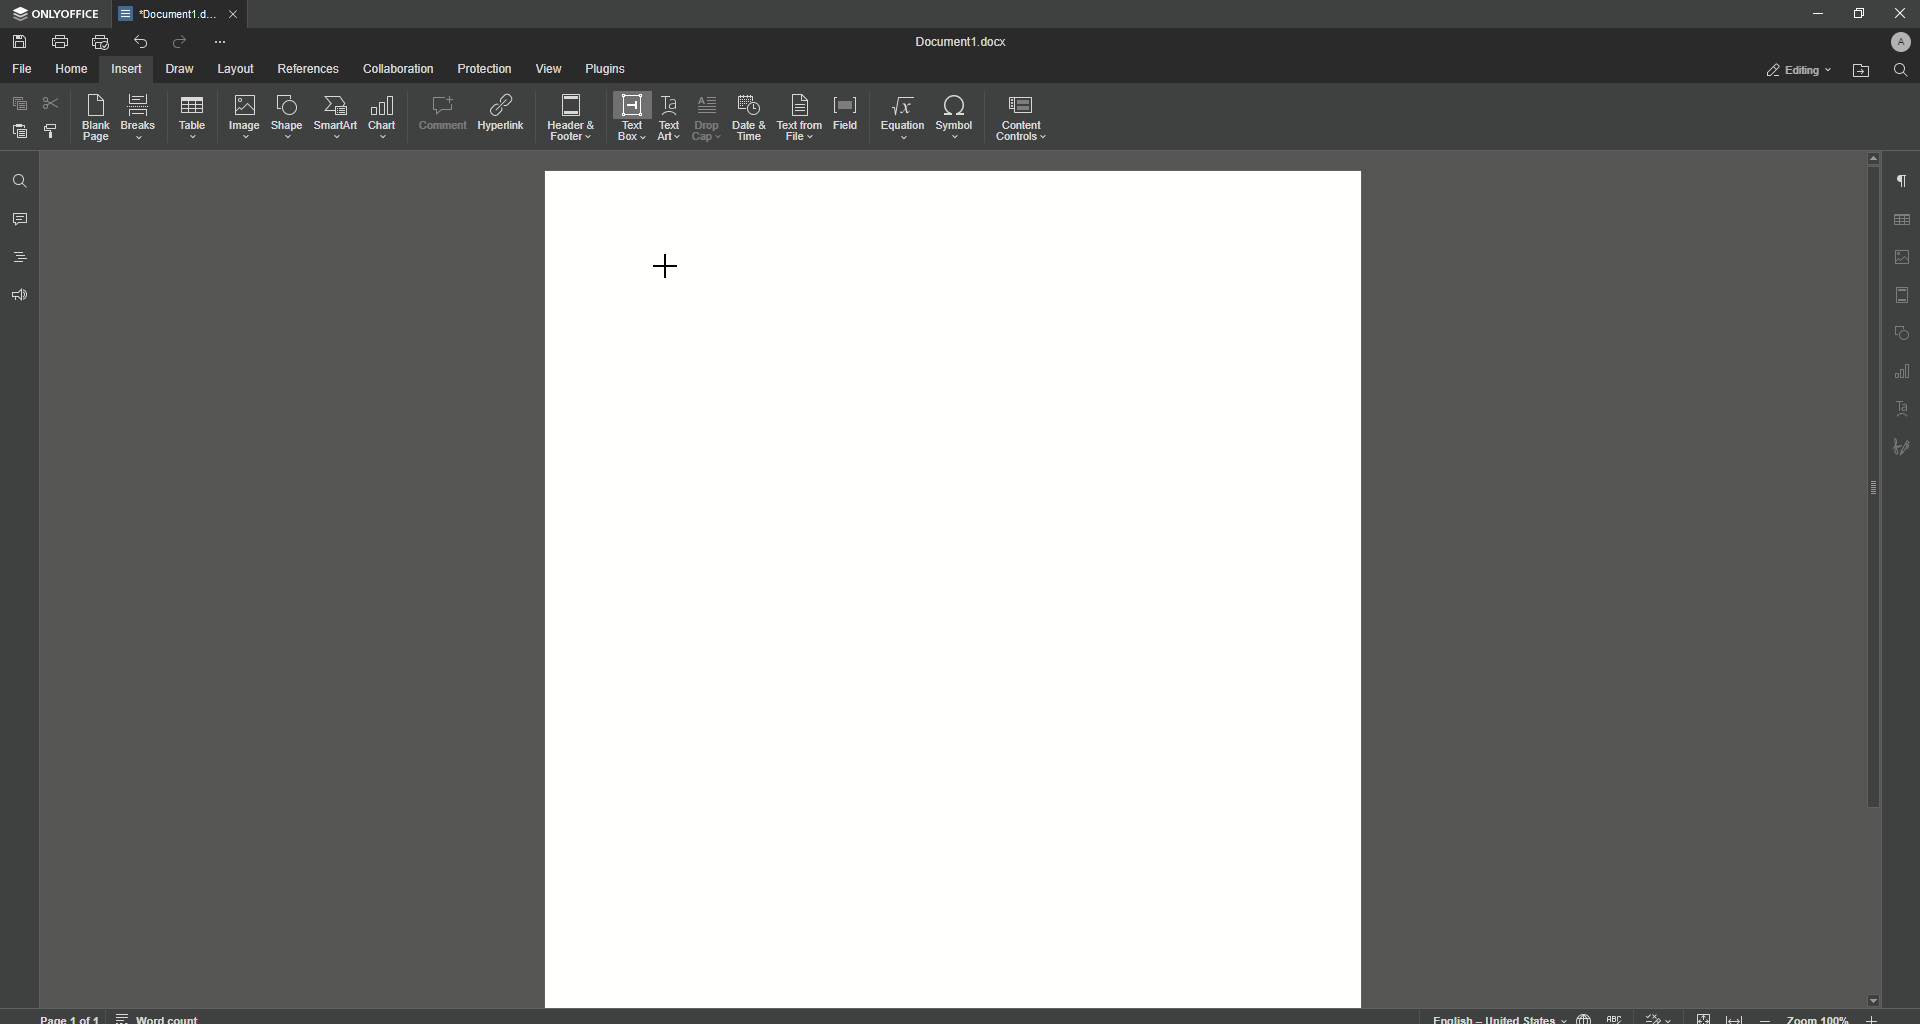  Describe the element at coordinates (238, 13) in the screenshot. I see `close` at that location.